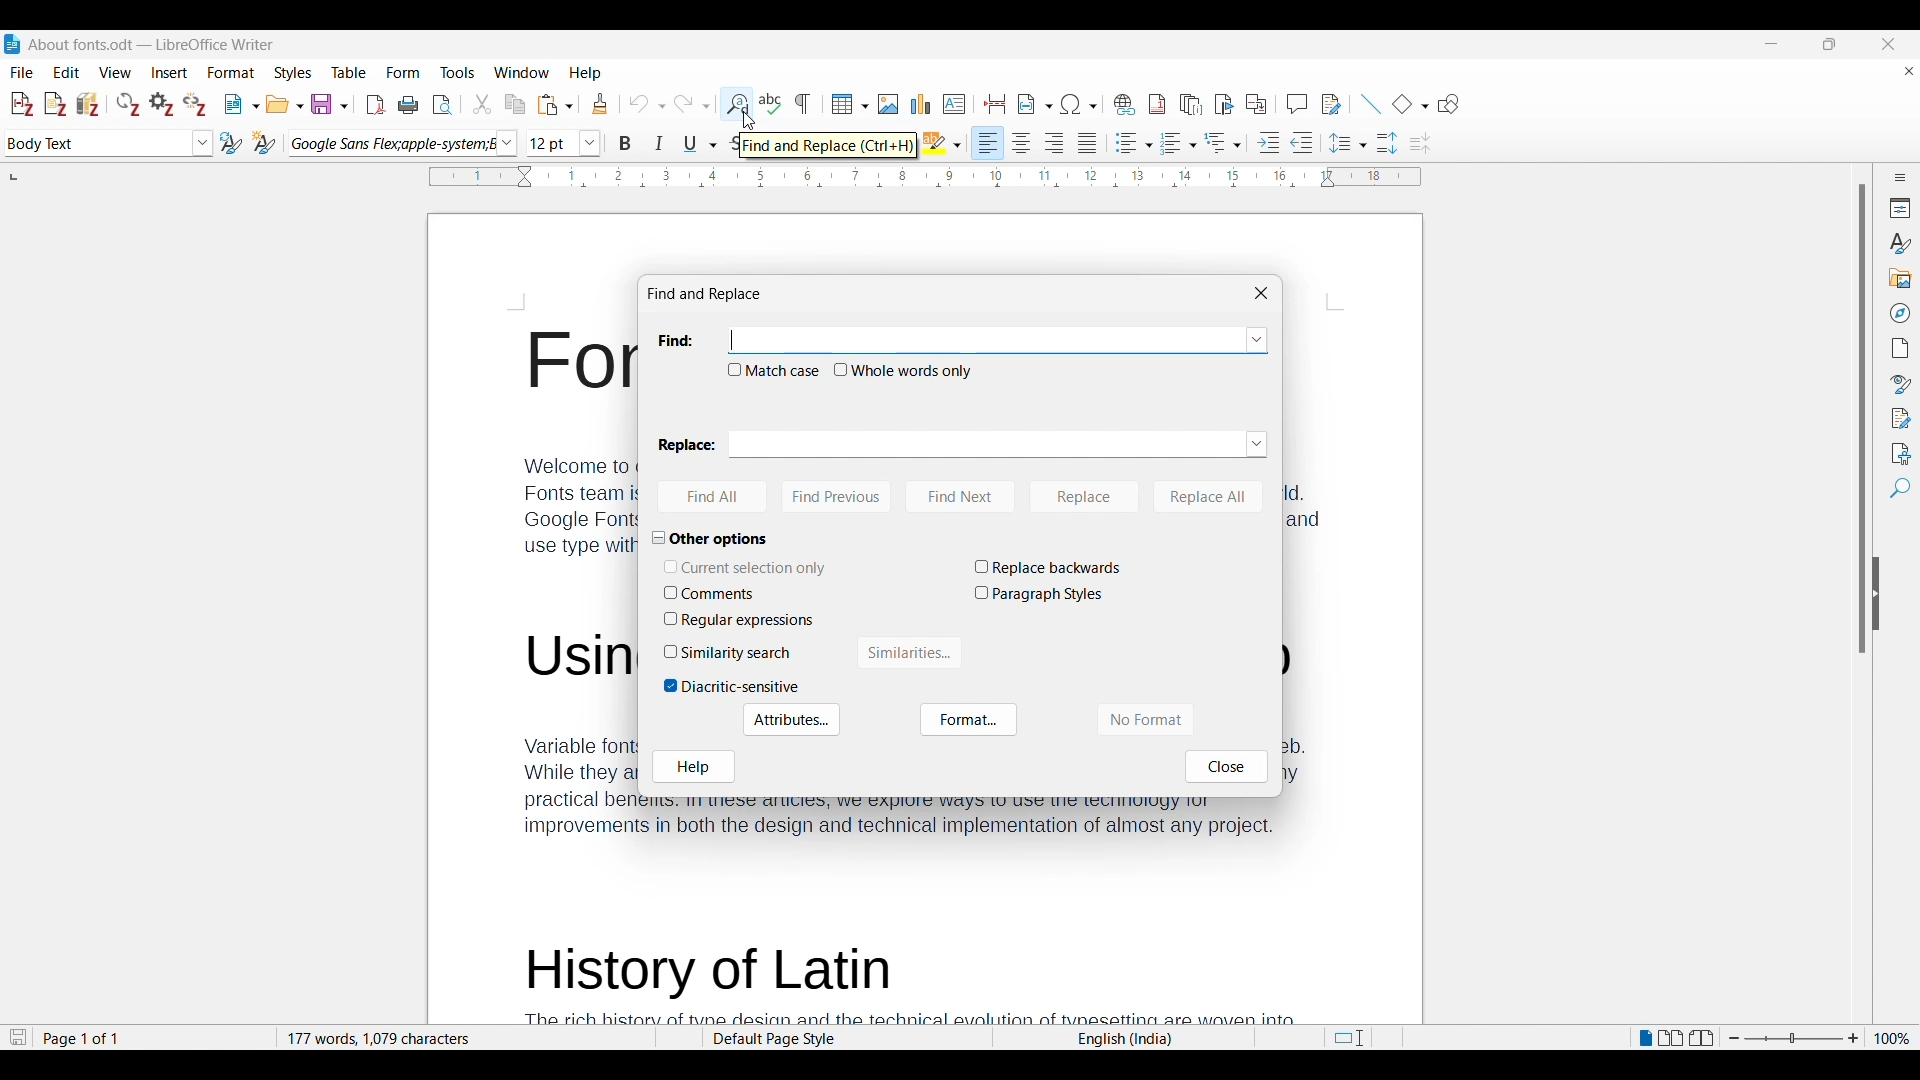 This screenshot has width=1920, height=1080. I want to click on Current zoom factor, so click(1892, 1039).